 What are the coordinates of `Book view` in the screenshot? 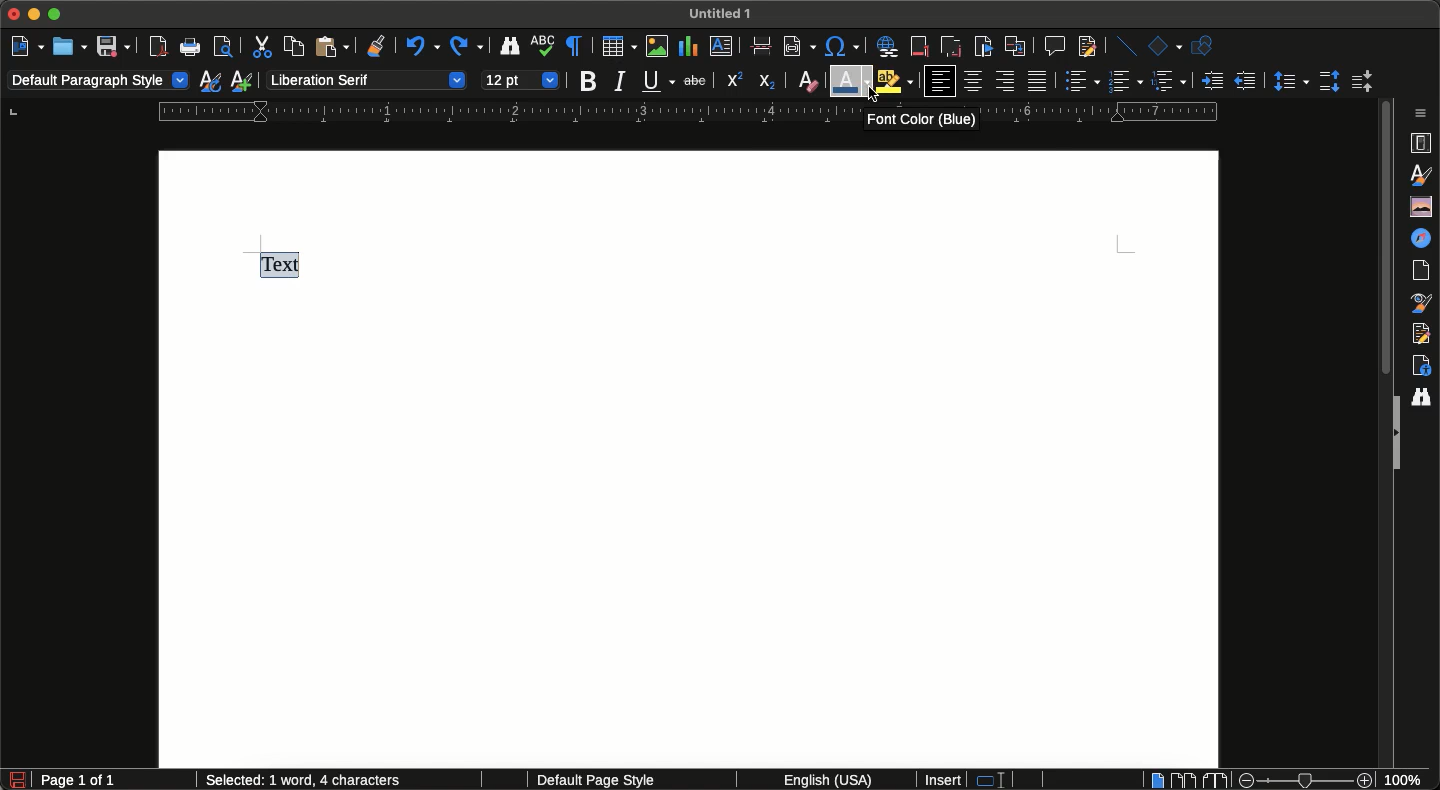 It's located at (1213, 780).